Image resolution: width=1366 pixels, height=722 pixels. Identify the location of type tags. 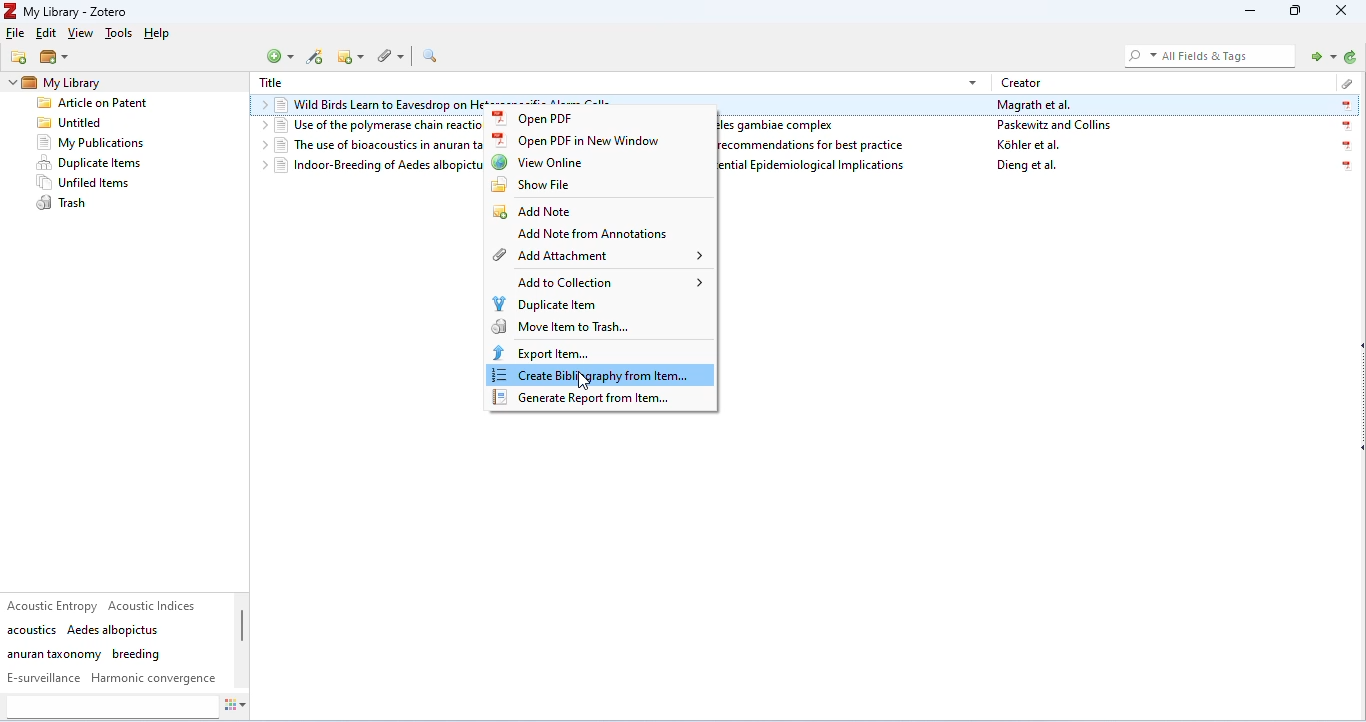
(111, 707).